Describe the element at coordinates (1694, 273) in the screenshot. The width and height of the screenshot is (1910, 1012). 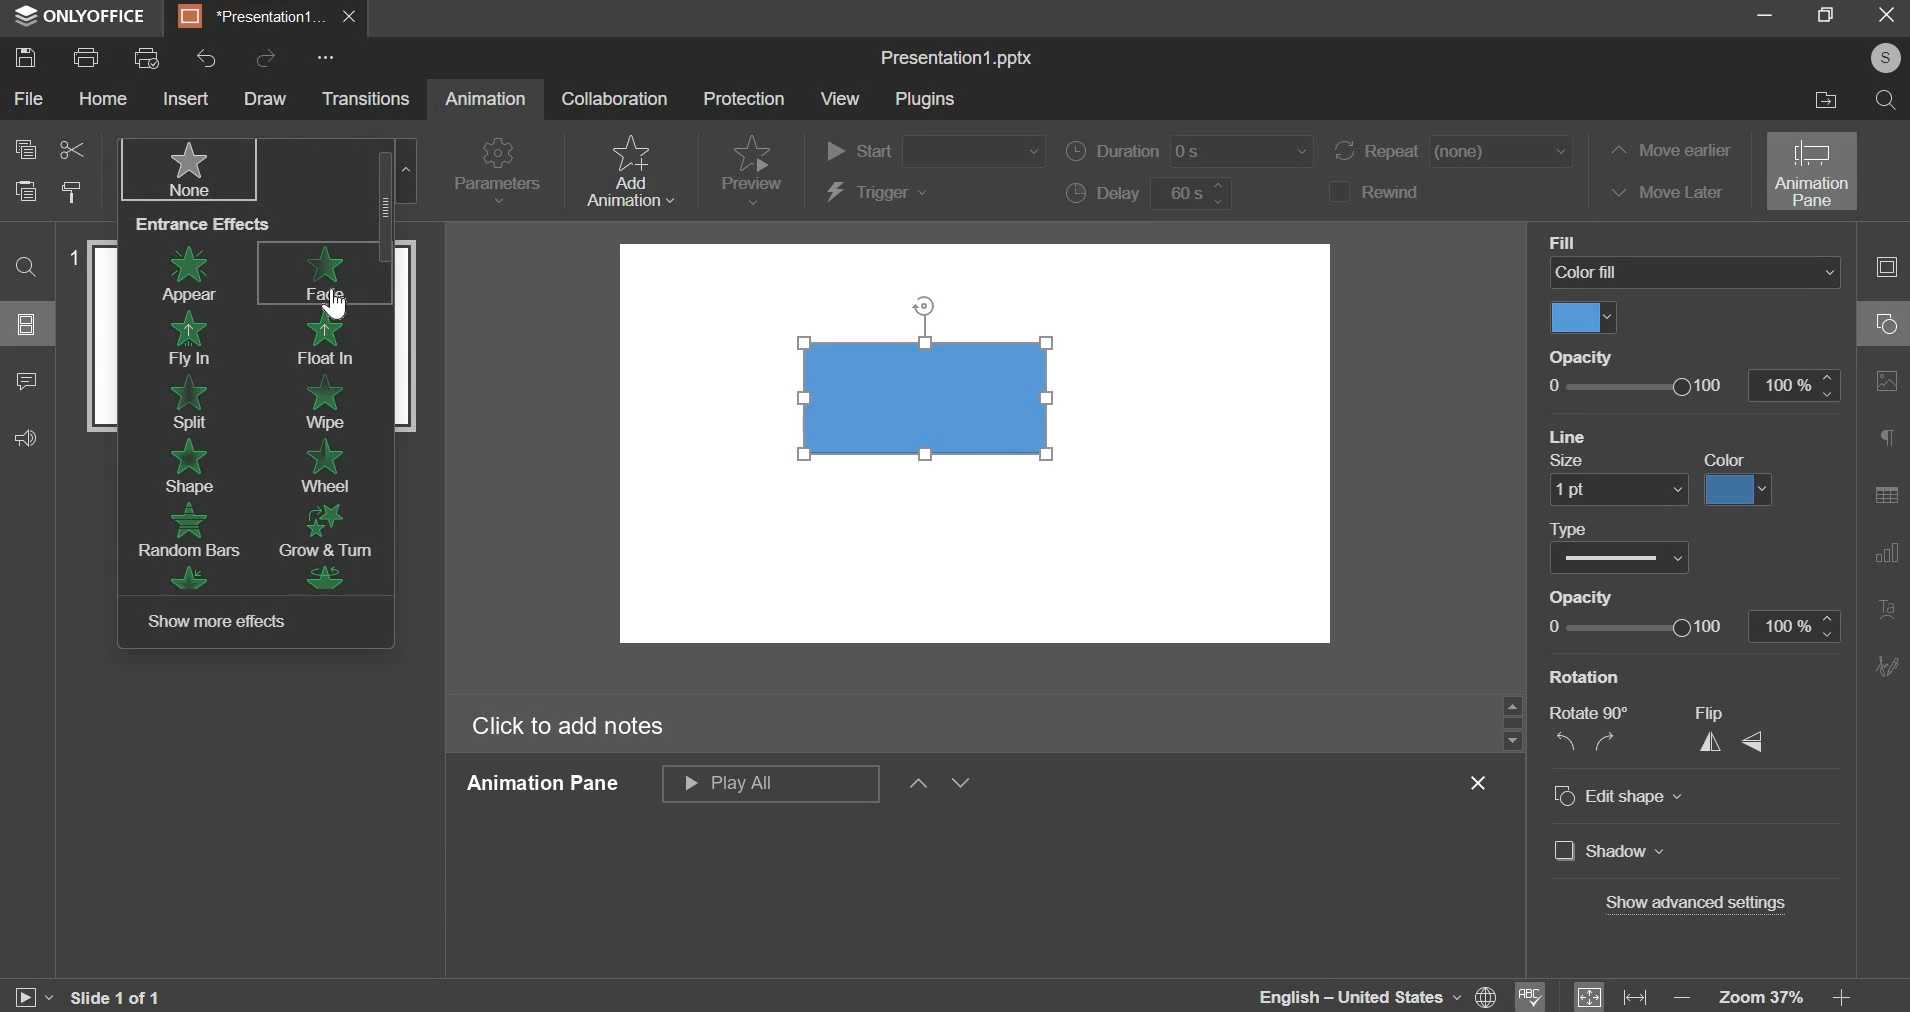
I see `color fill` at that location.